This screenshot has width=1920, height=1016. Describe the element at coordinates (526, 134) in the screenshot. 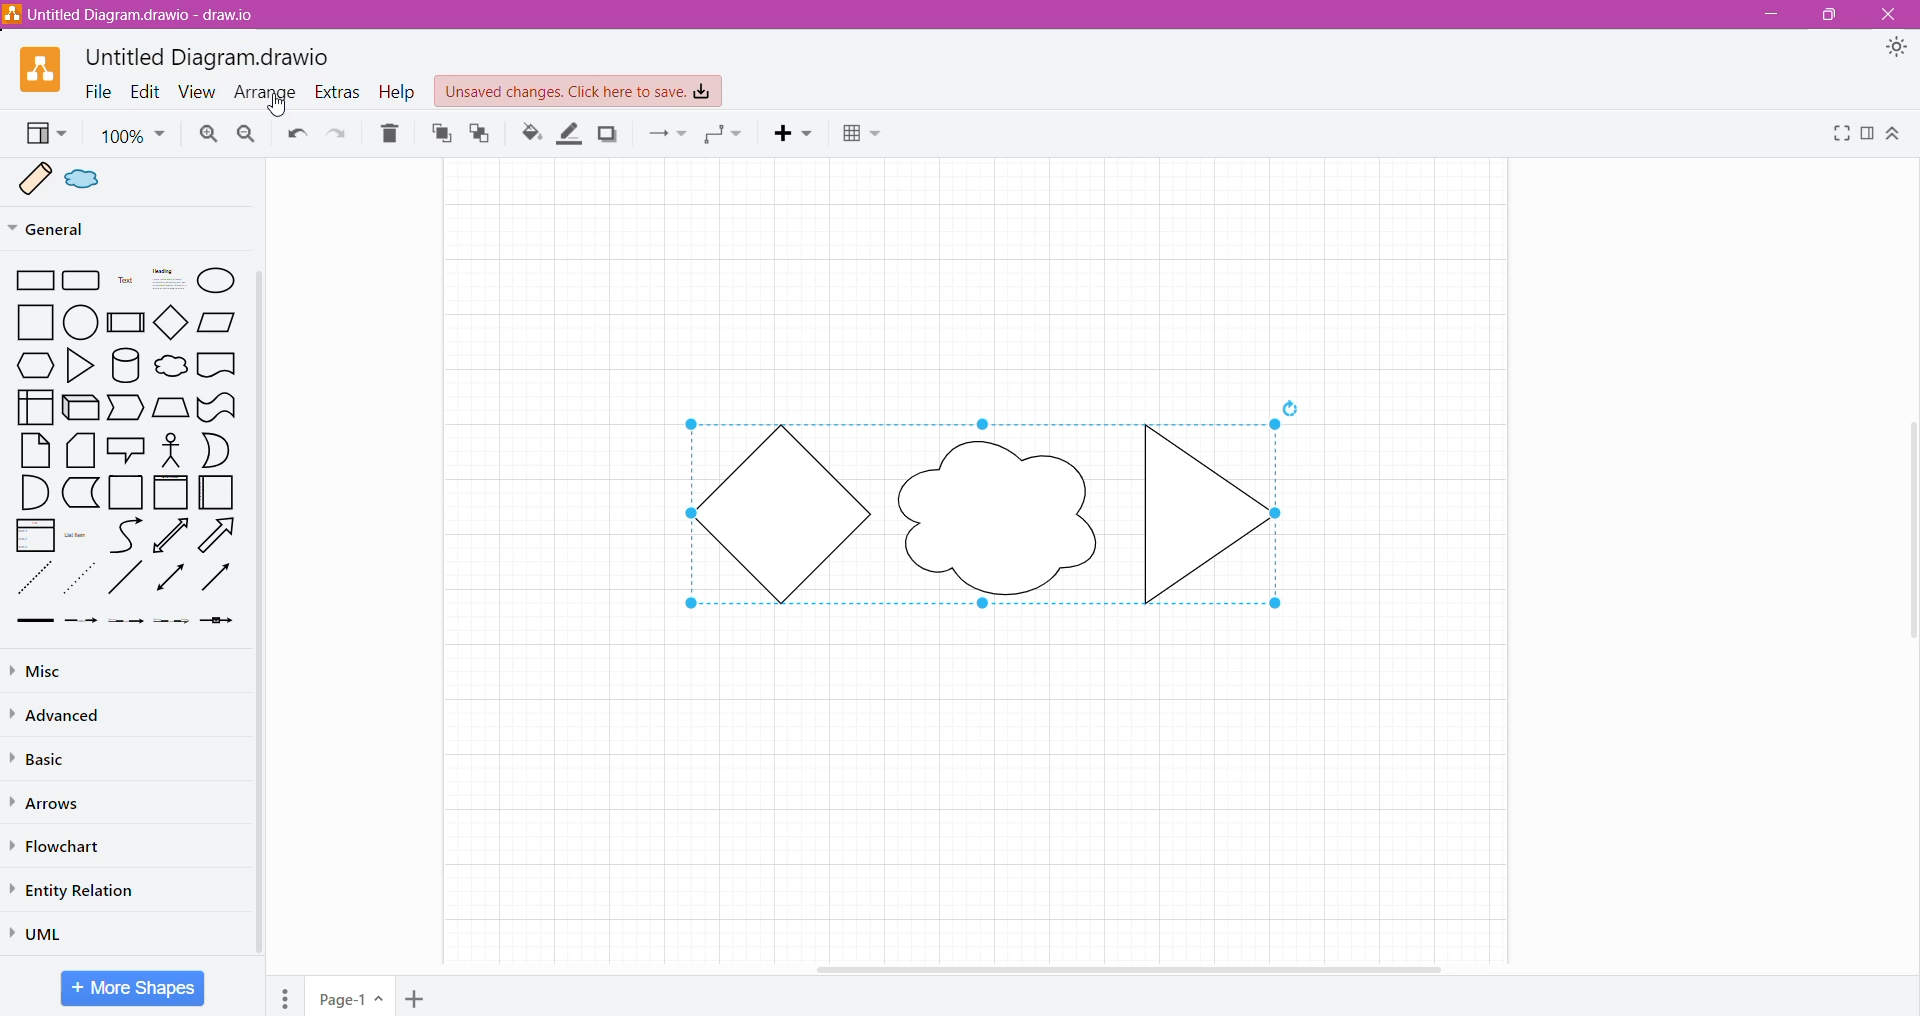

I see `Fill Color` at that location.